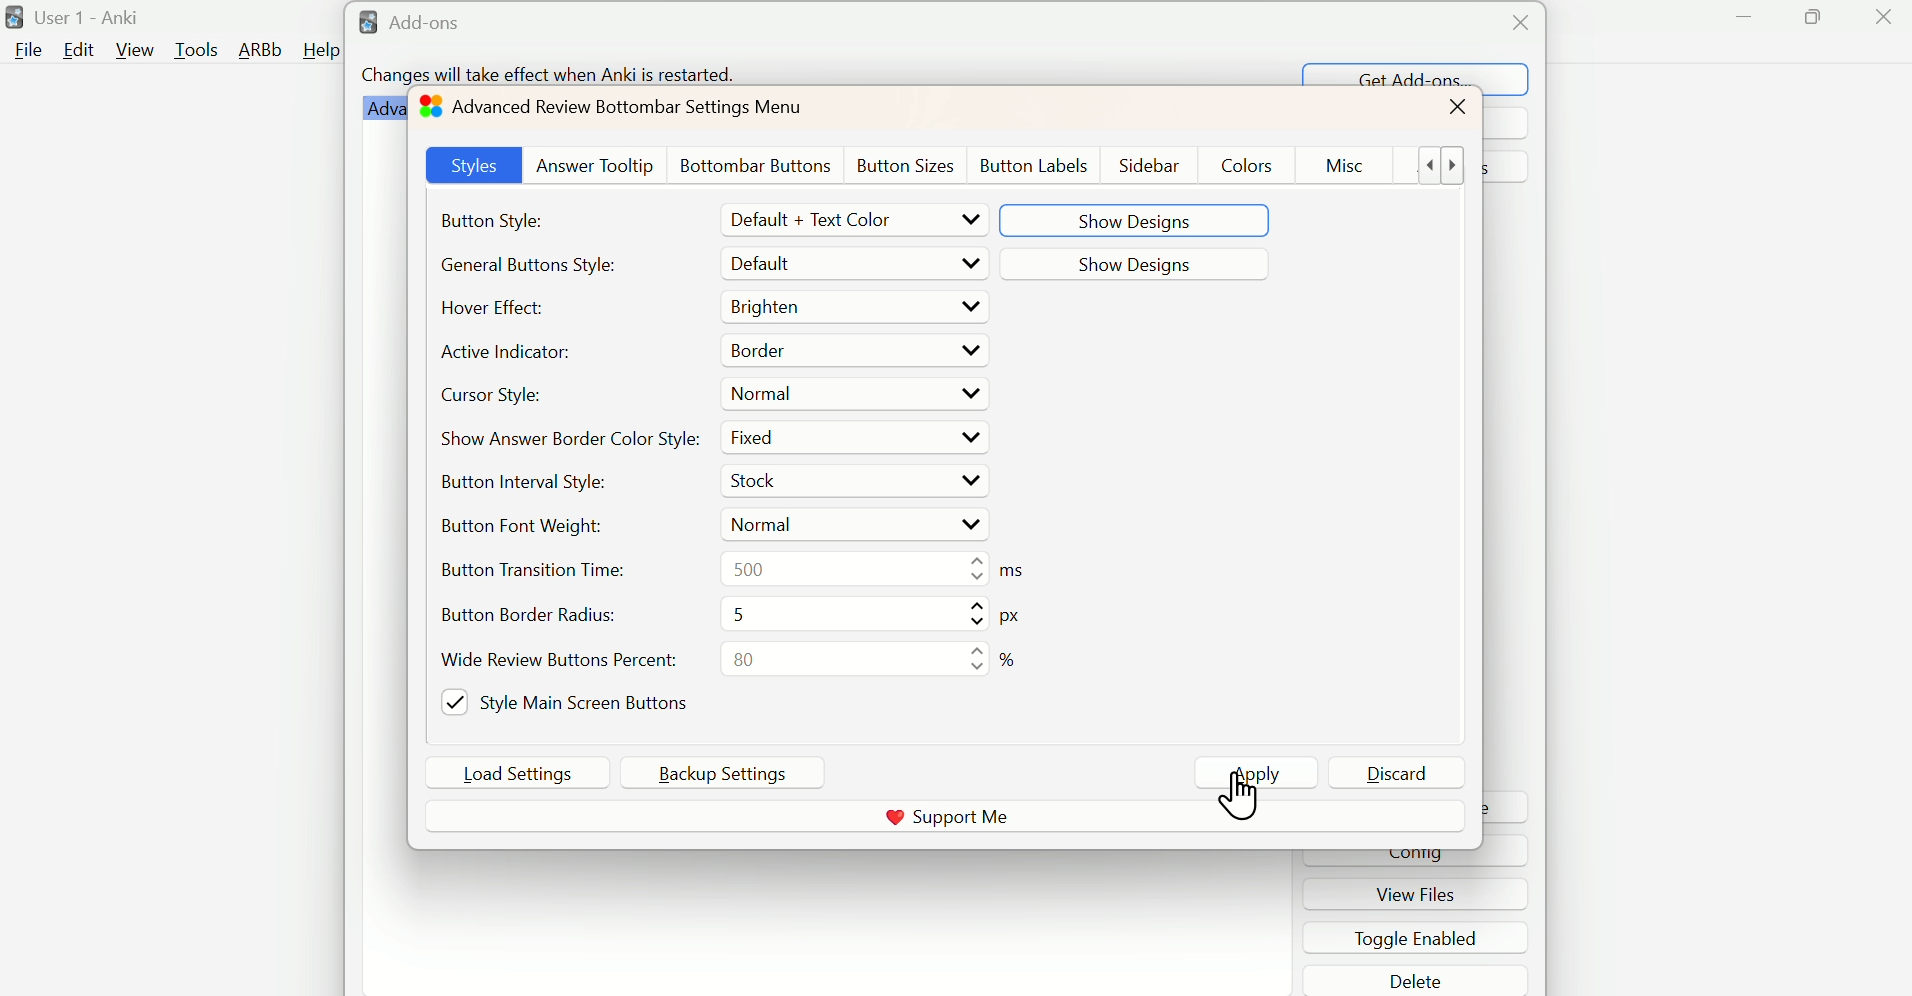 This screenshot has width=1912, height=996. What do you see at coordinates (540, 481) in the screenshot?
I see `Button Internal Style` at bounding box center [540, 481].